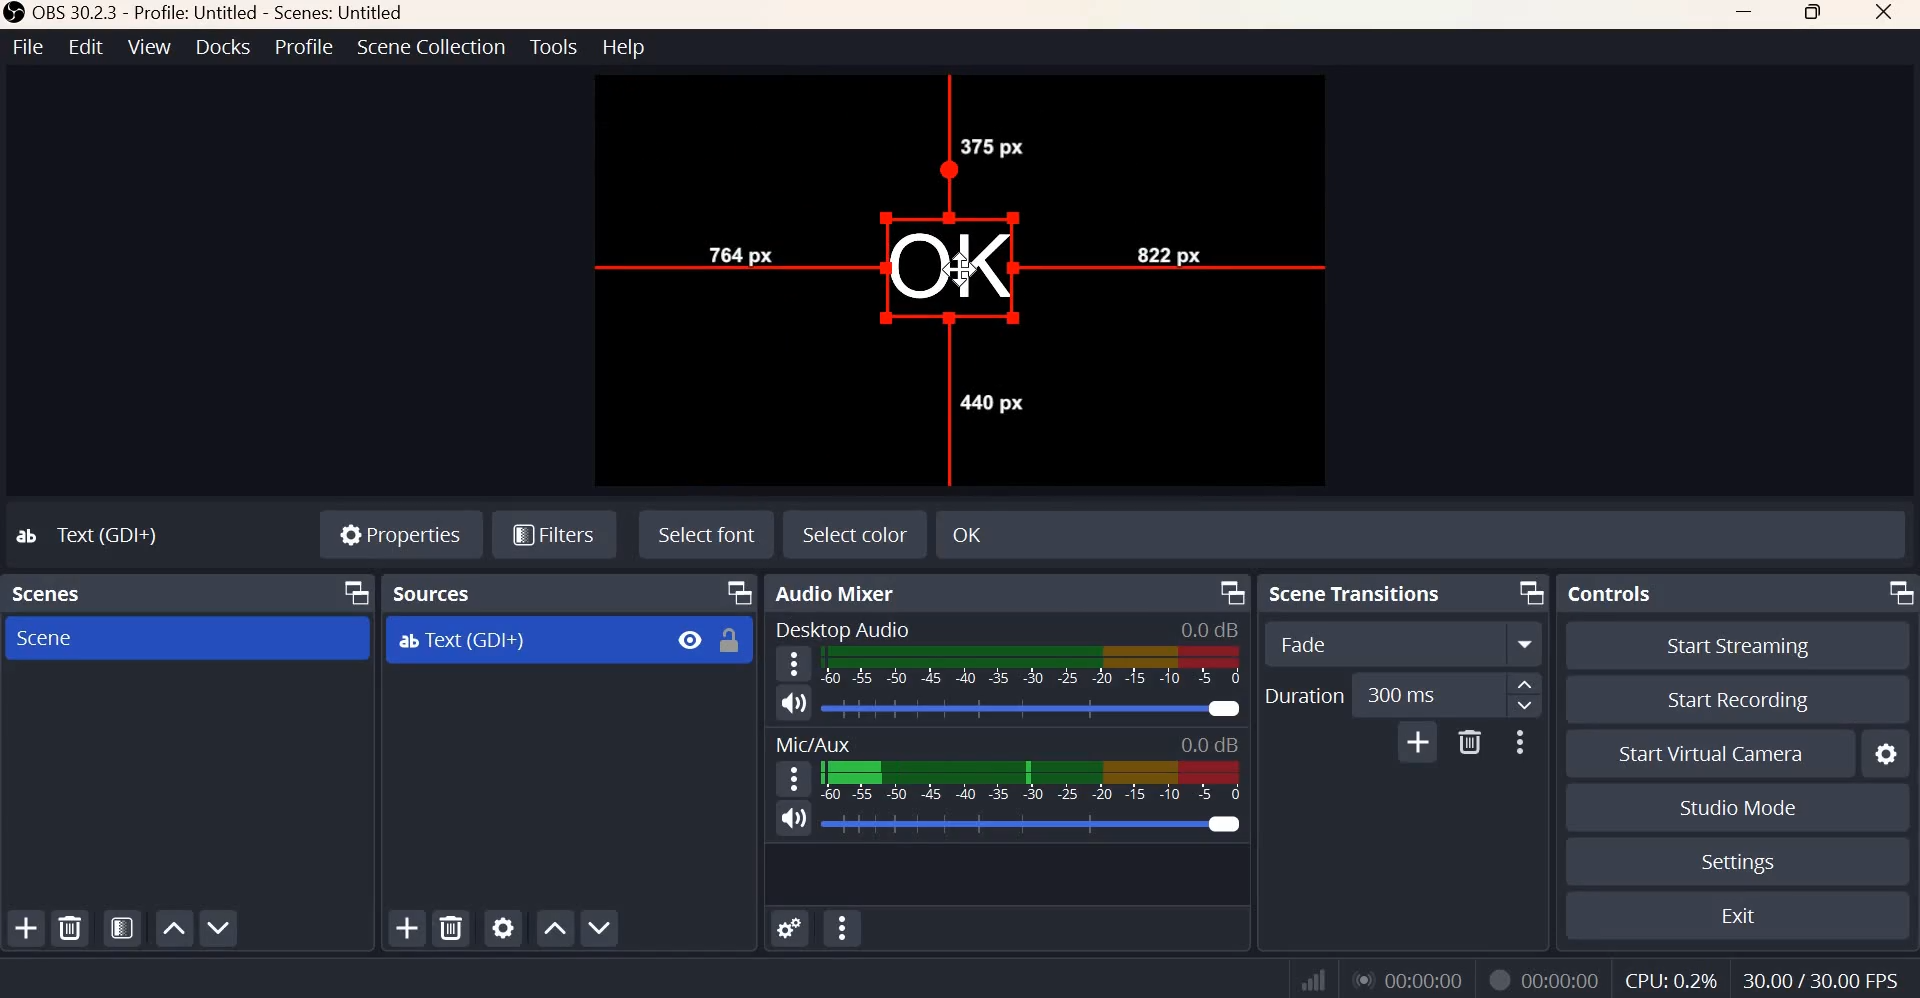 The image size is (1920, 998). Describe the element at coordinates (739, 252) in the screenshot. I see `764 px` at that location.